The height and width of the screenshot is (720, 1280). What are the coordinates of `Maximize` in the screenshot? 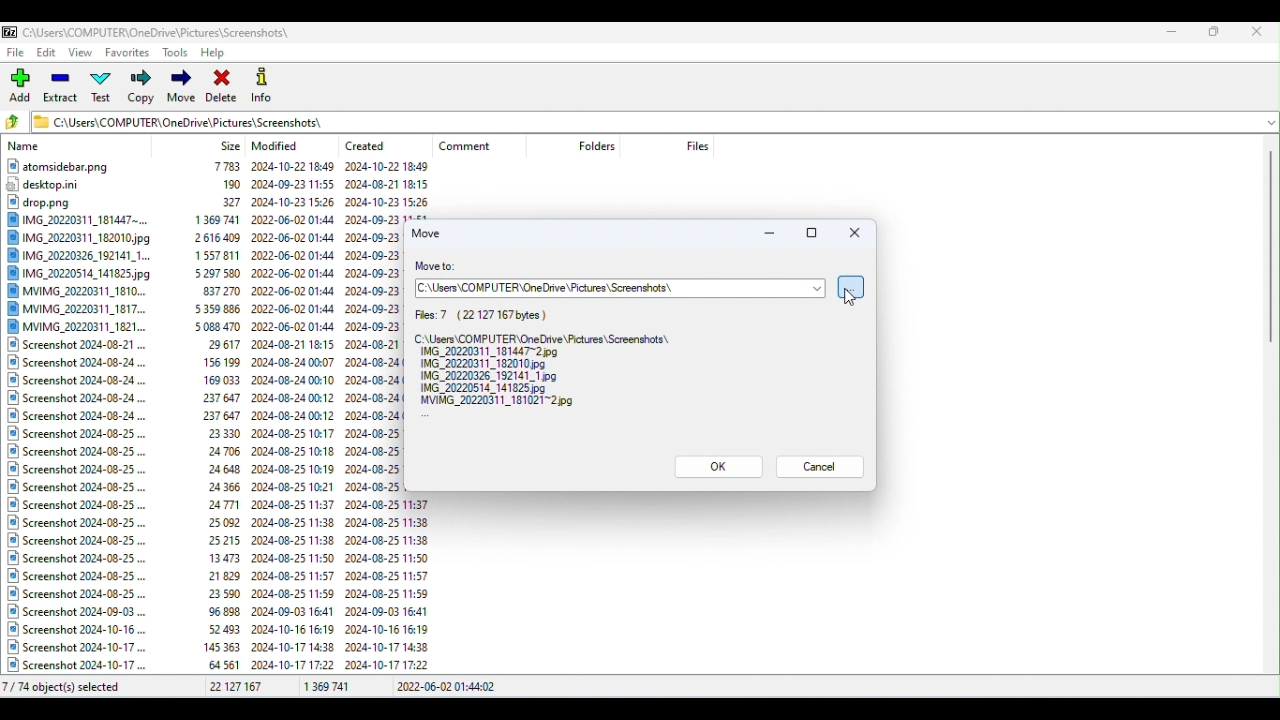 It's located at (1214, 31).